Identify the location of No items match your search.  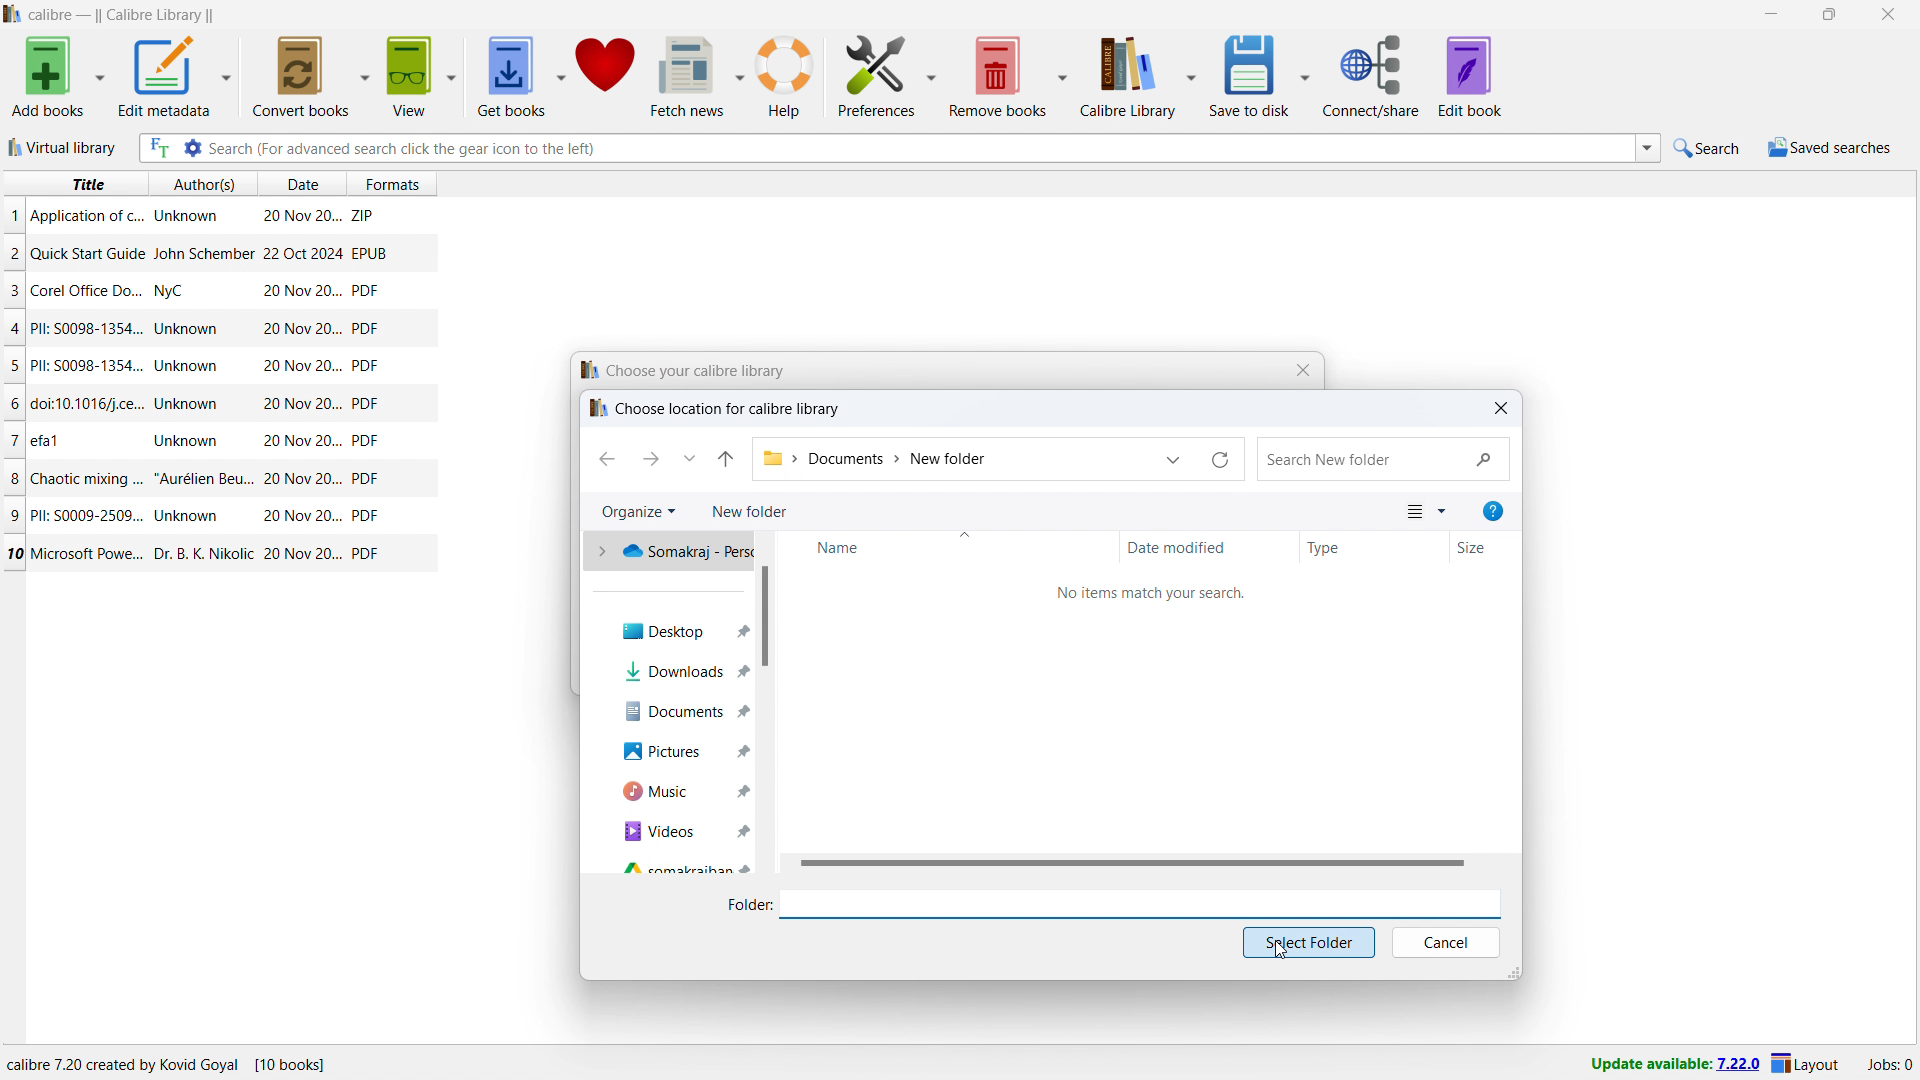
(1139, 594).